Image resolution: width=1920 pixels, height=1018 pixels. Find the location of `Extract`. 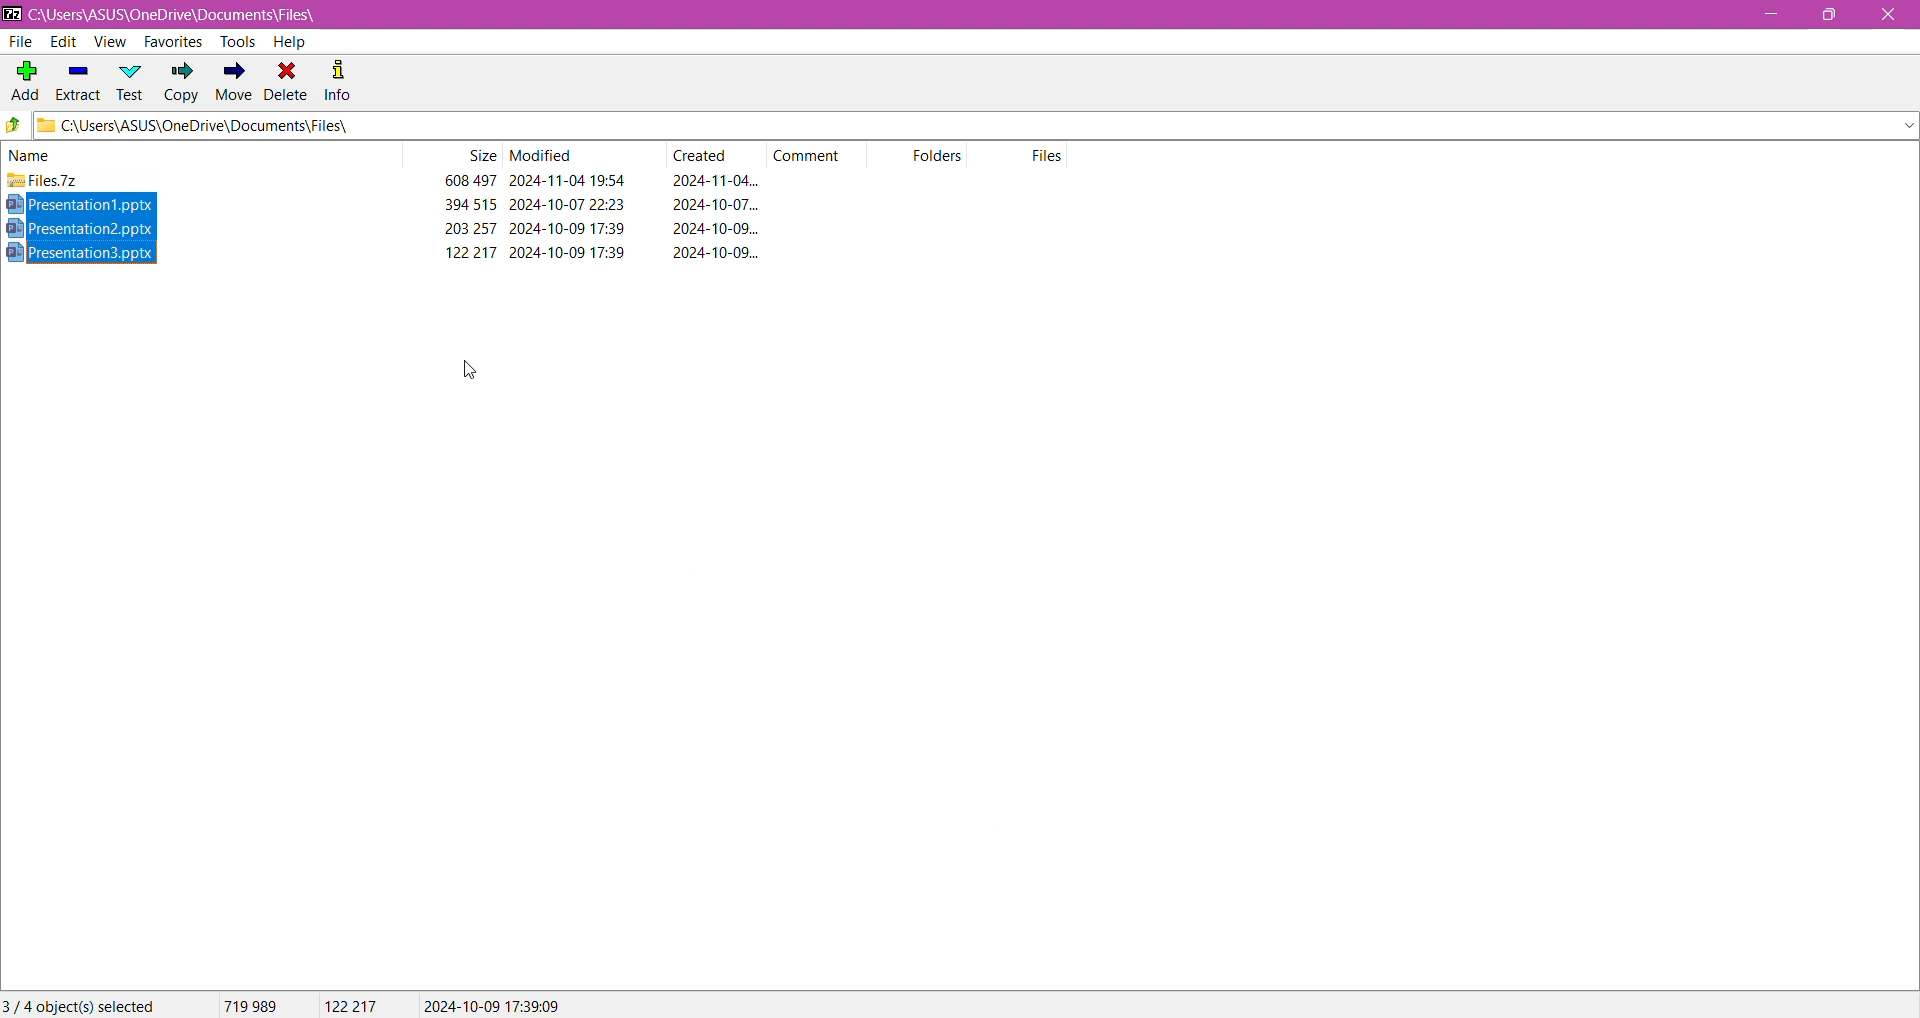

Extract is located at coordinates (77, 78).